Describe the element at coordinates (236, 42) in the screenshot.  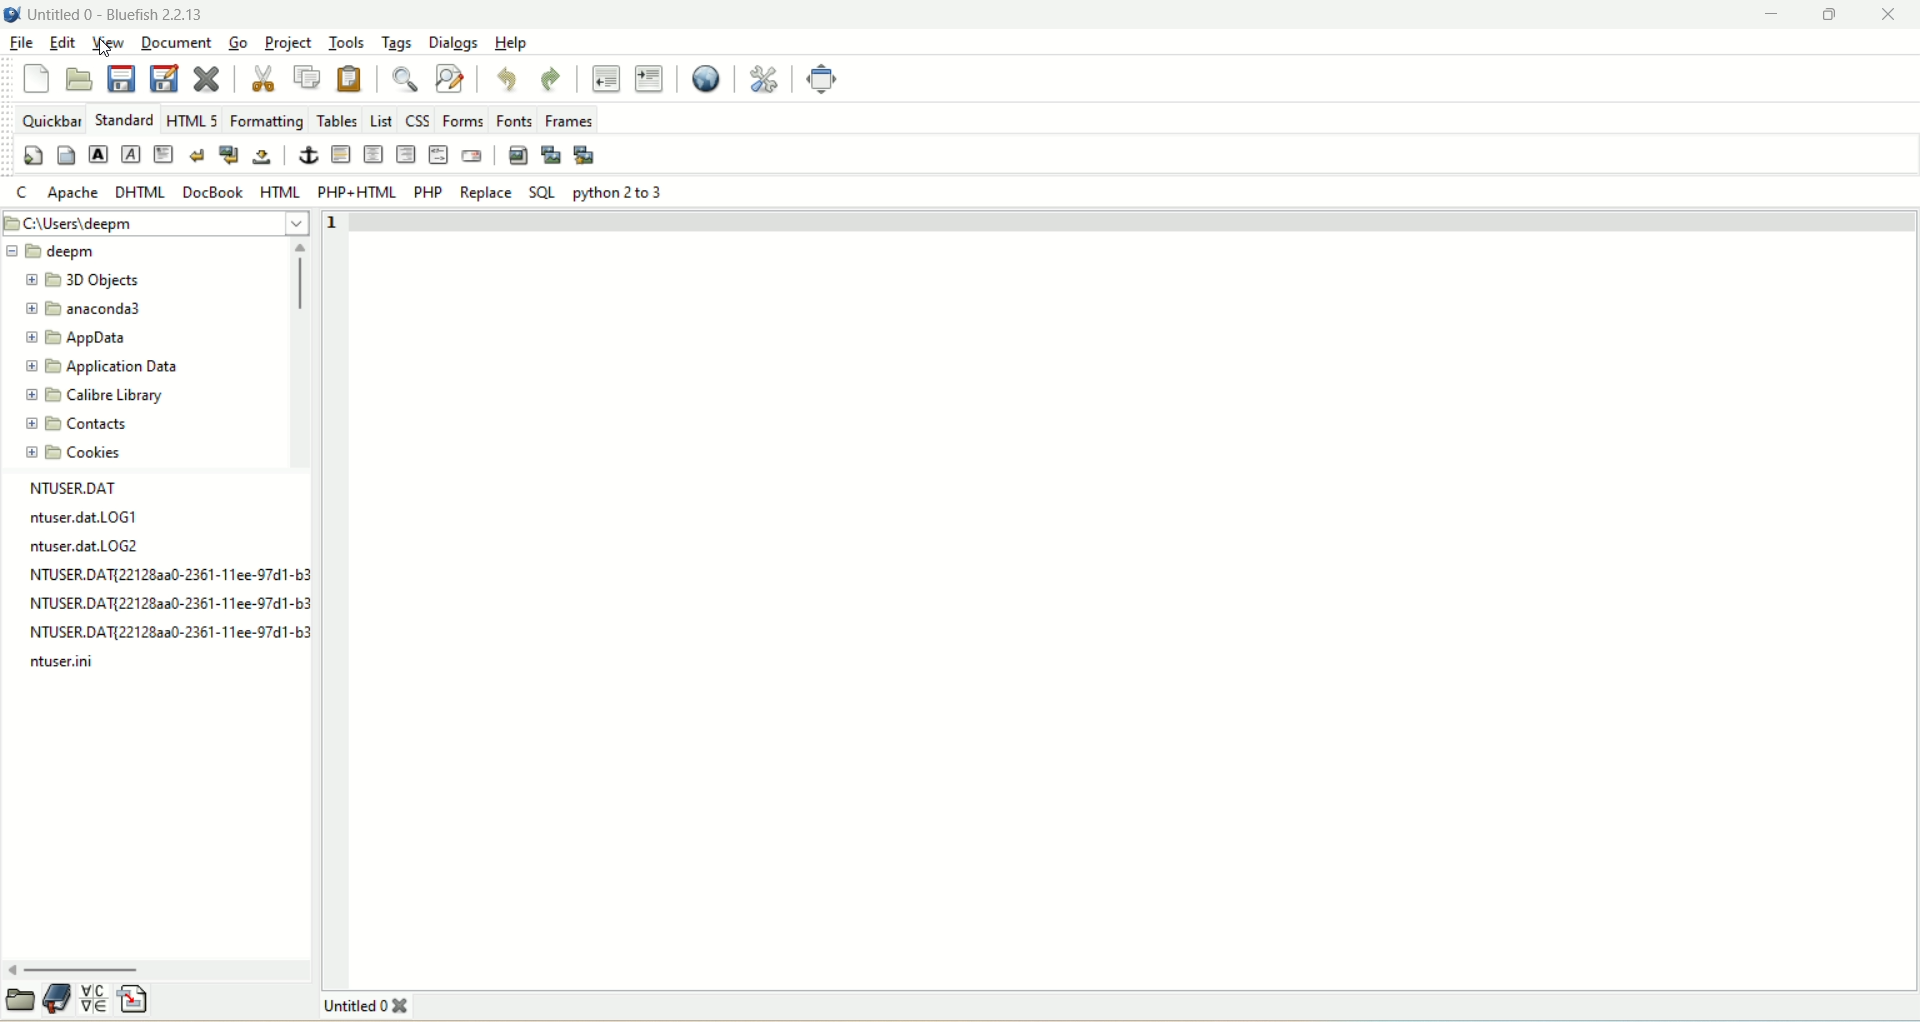
I see `go` at that location.